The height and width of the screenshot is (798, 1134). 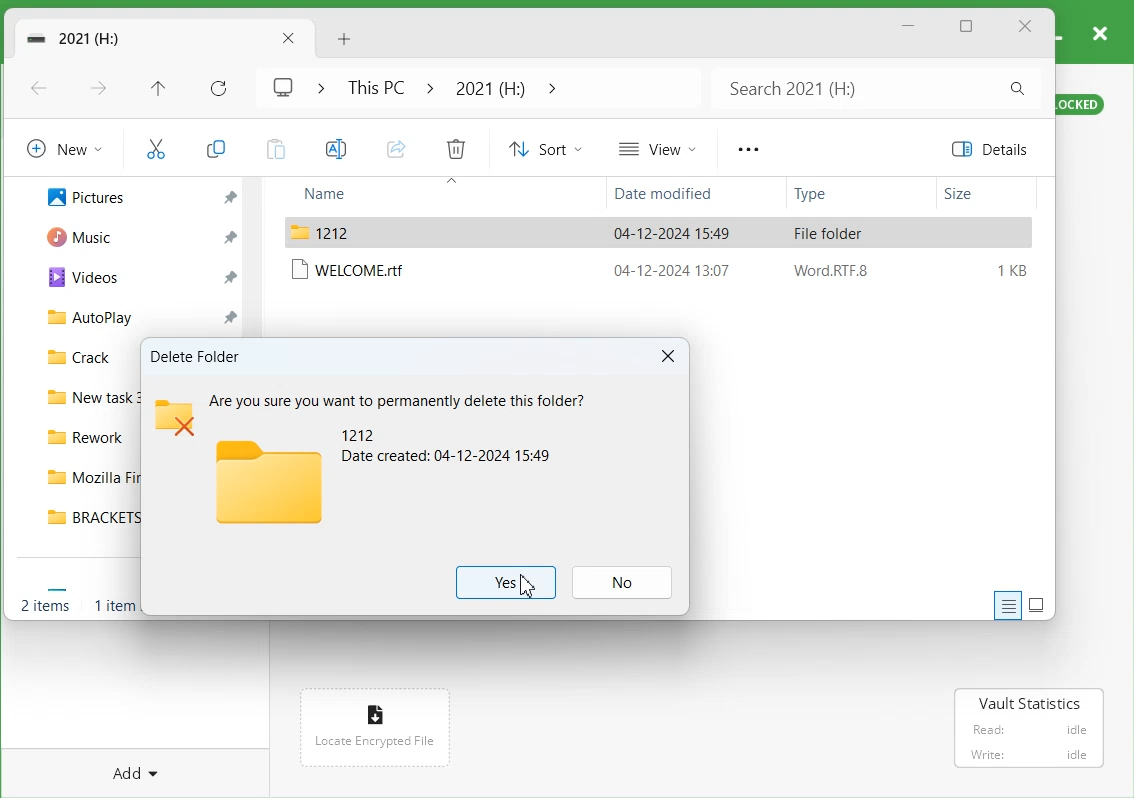 What do you see at coordinates (155, 147) in the screenshot?
I see `Cut` at bounding box center [155, 147].